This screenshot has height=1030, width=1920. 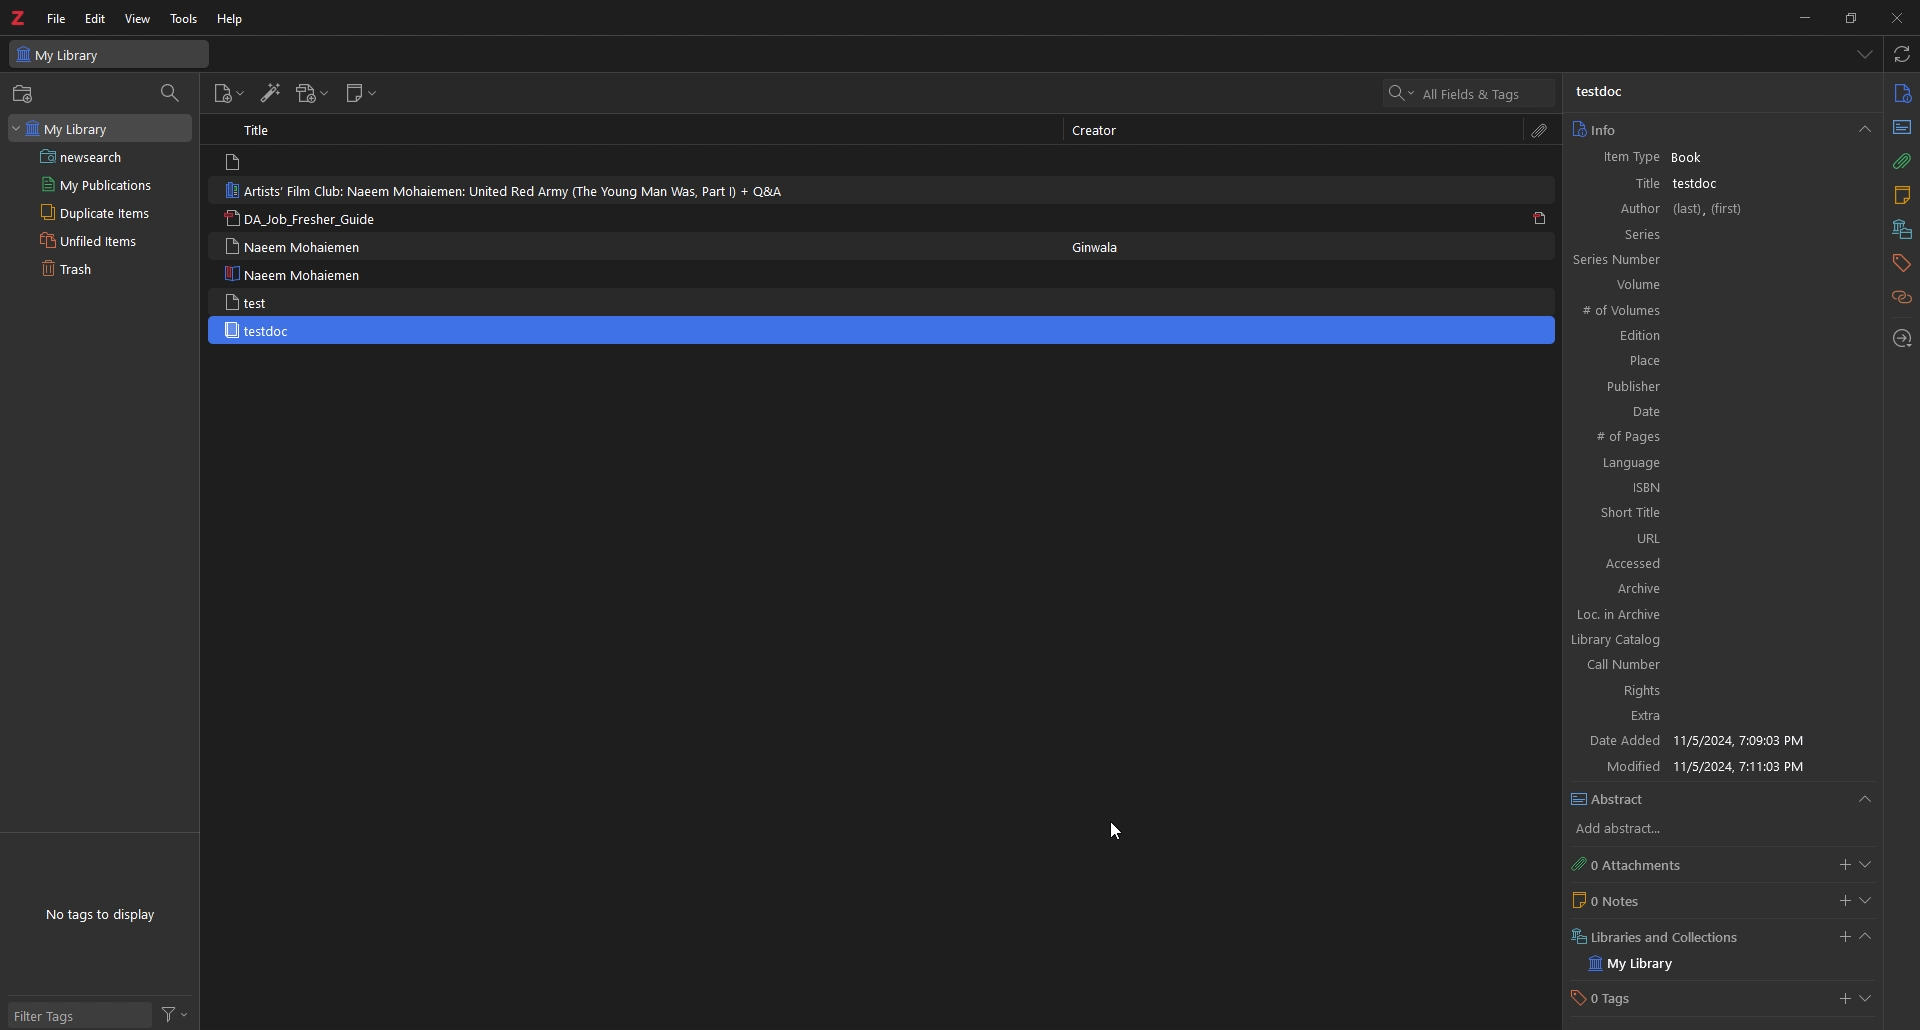 I want to click on filter, so click(x=175, y=1015).